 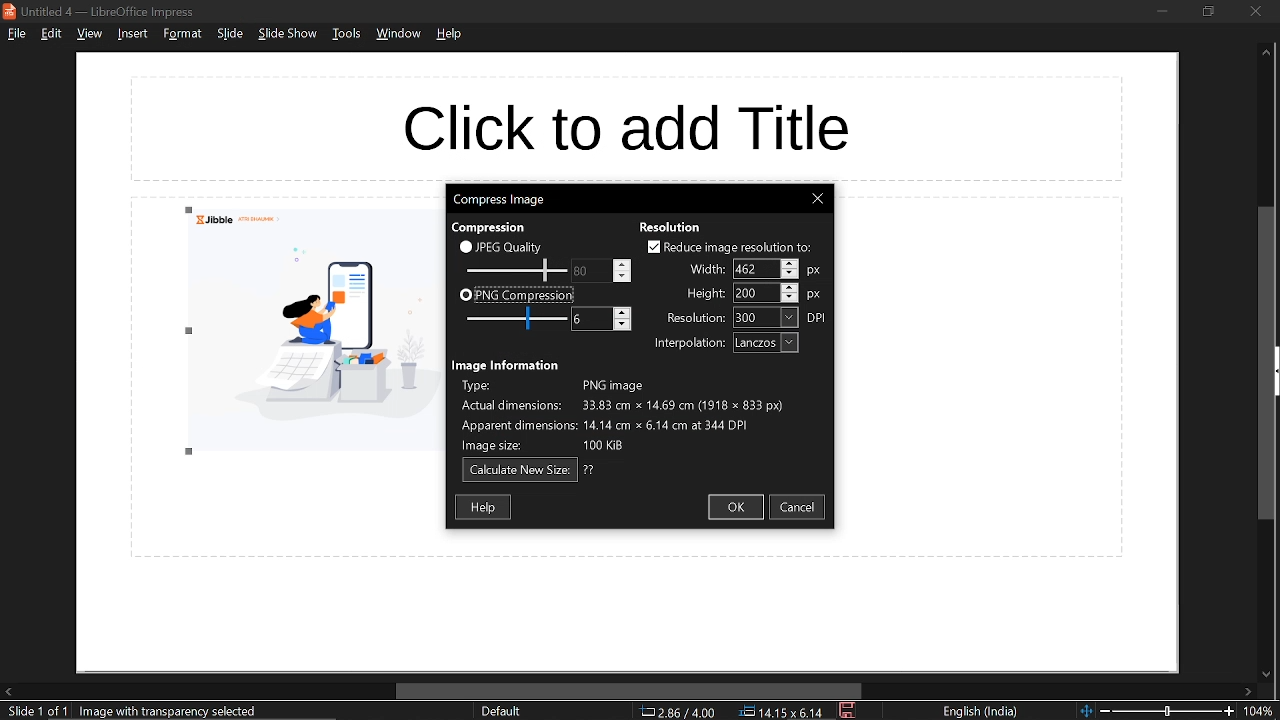 I want to click on width, so click(x=704, y=268).